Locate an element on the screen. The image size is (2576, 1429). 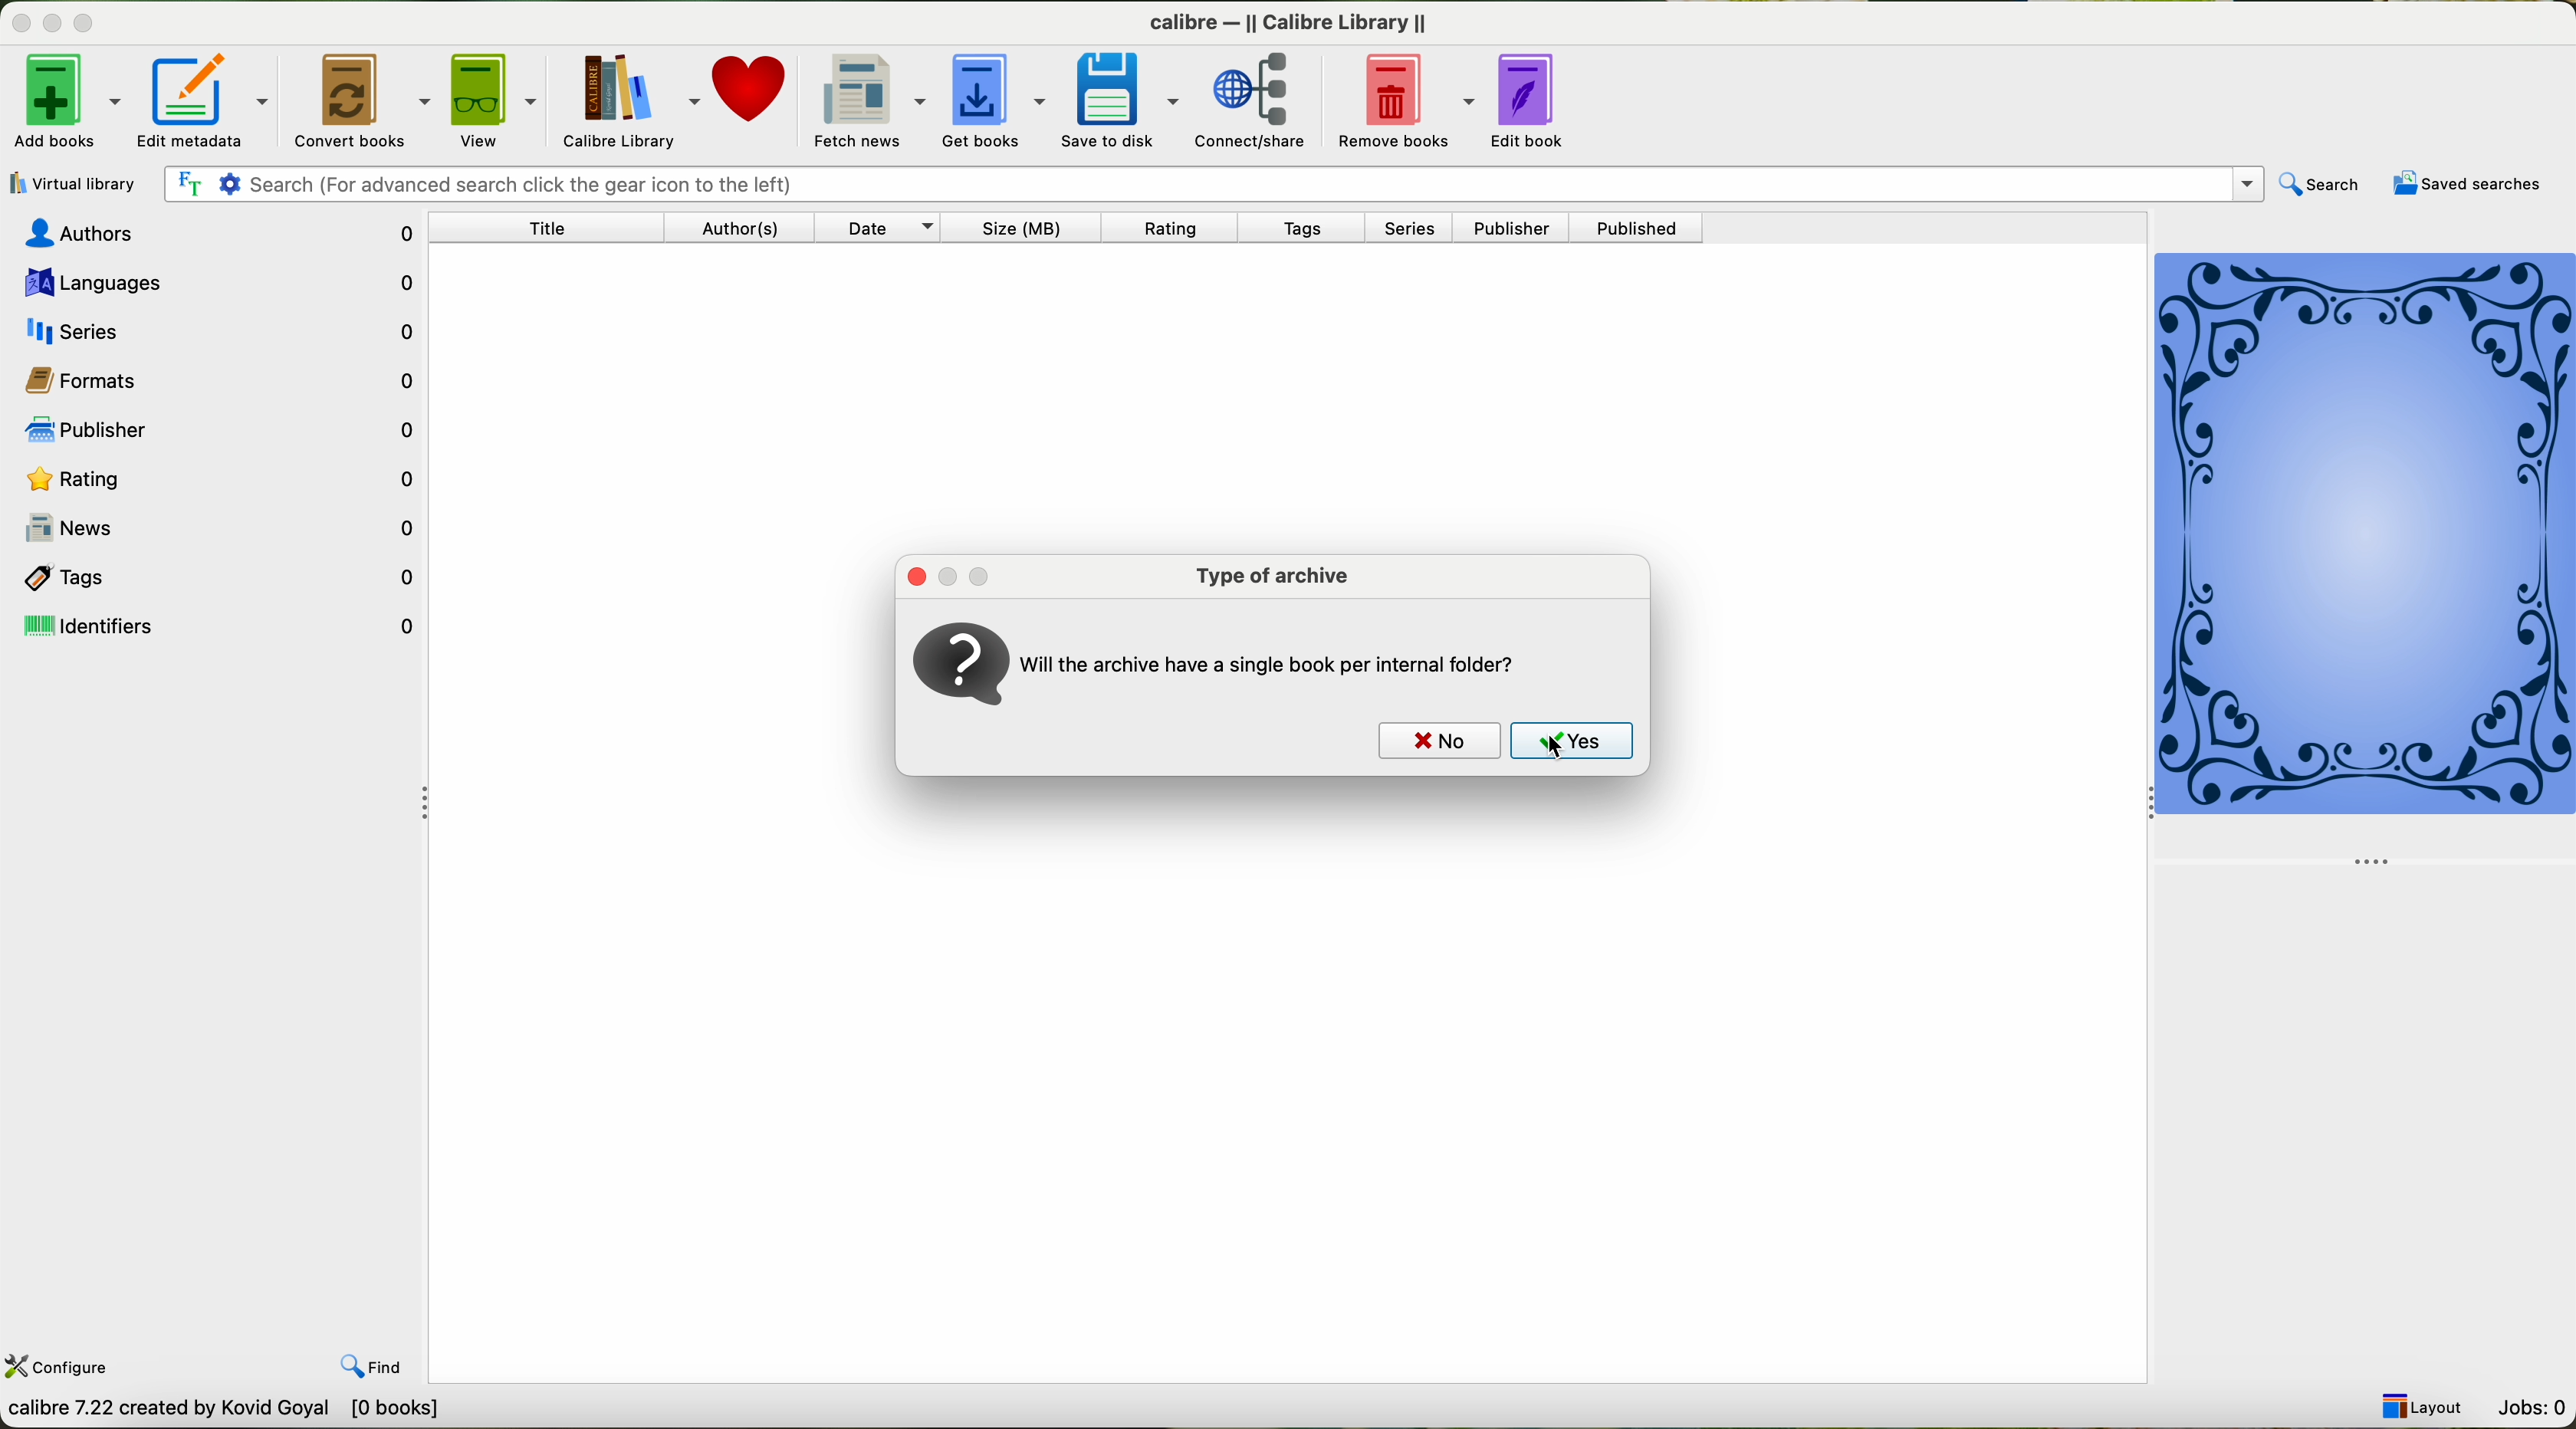
rating is located at coordinates (216, 475).